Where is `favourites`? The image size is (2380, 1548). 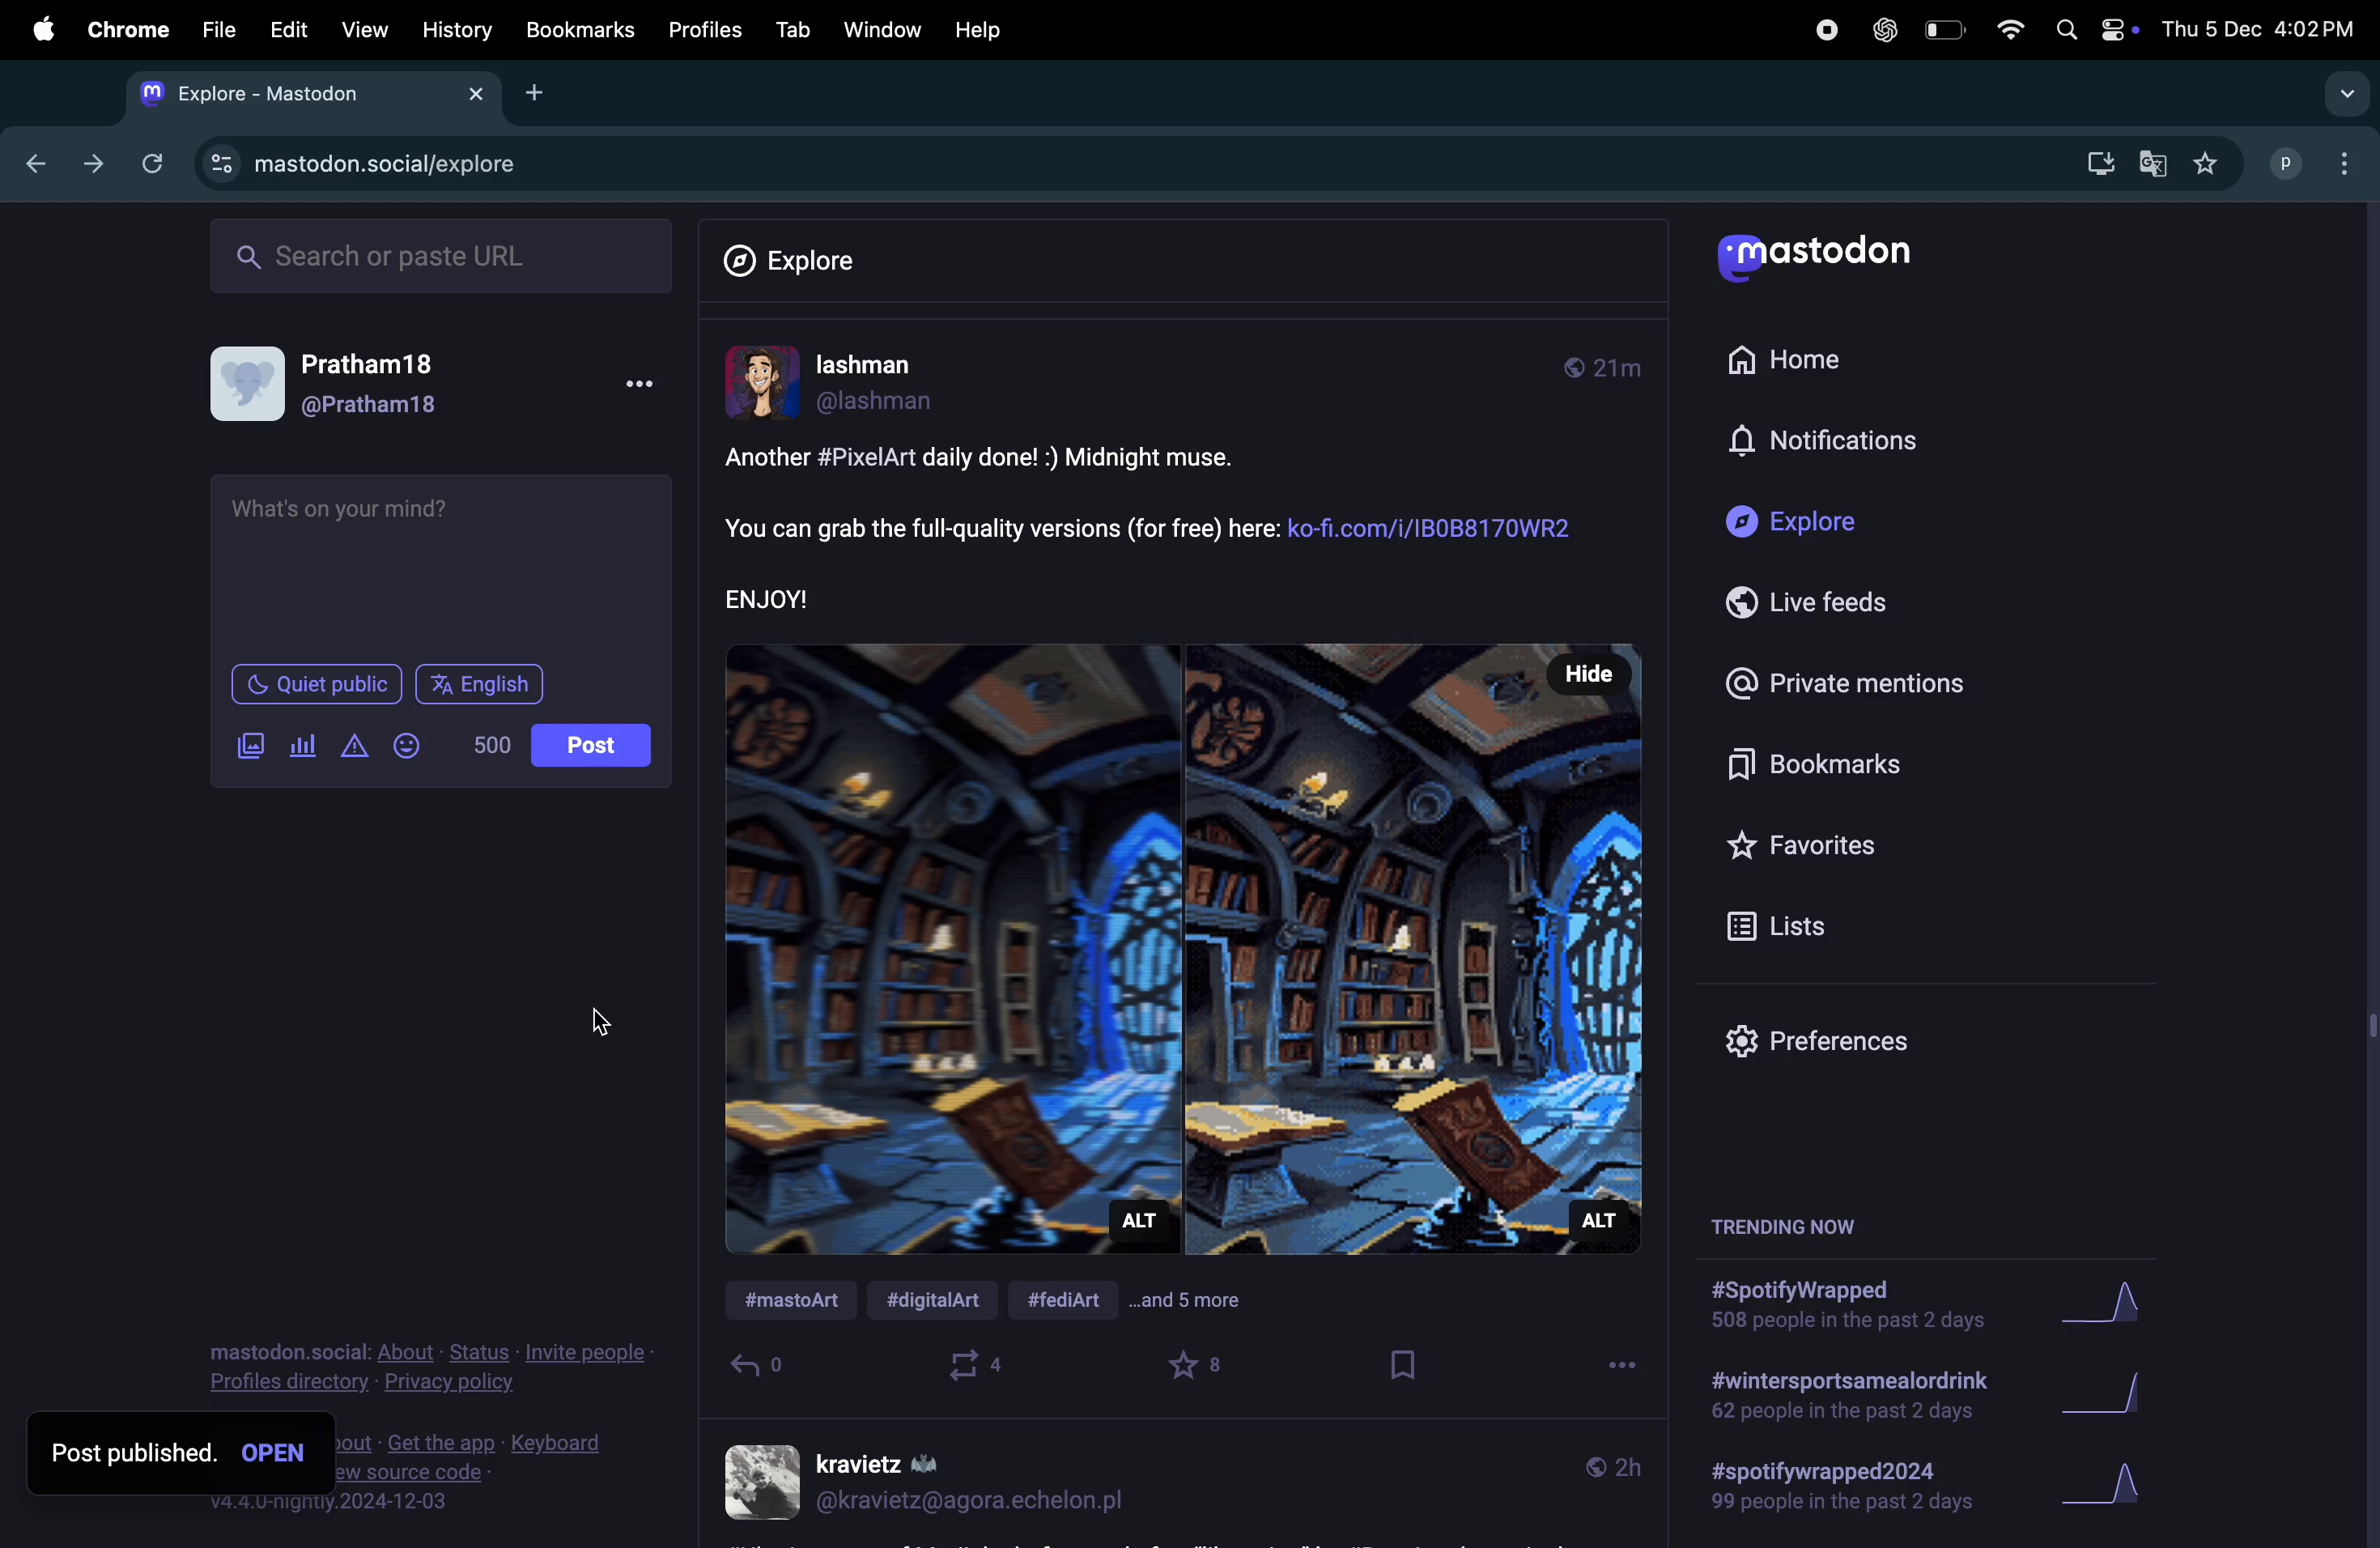 favourites is located at coordinates (1814, 841).